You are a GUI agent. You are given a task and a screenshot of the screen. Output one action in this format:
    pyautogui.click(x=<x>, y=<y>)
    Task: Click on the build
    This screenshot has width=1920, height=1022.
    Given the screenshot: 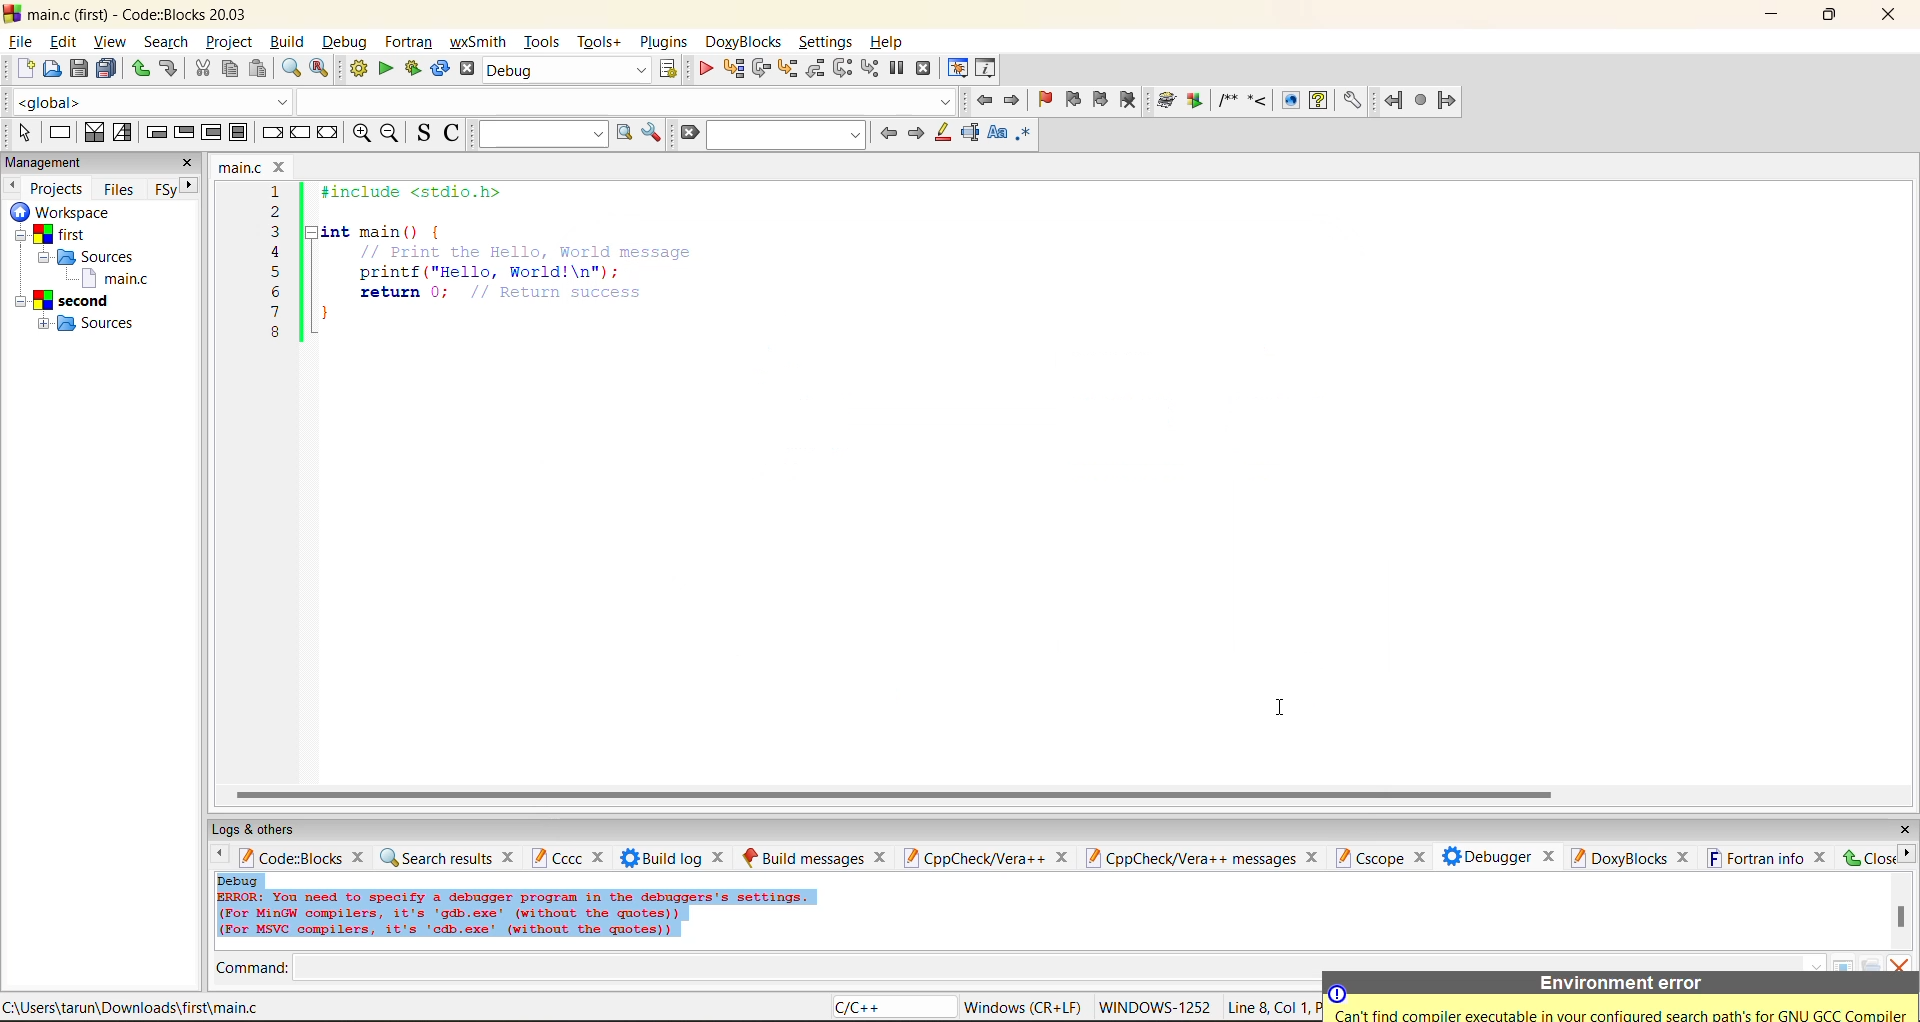 What is the action you would take?
    pyautogui.click(x=358, y=69)
    